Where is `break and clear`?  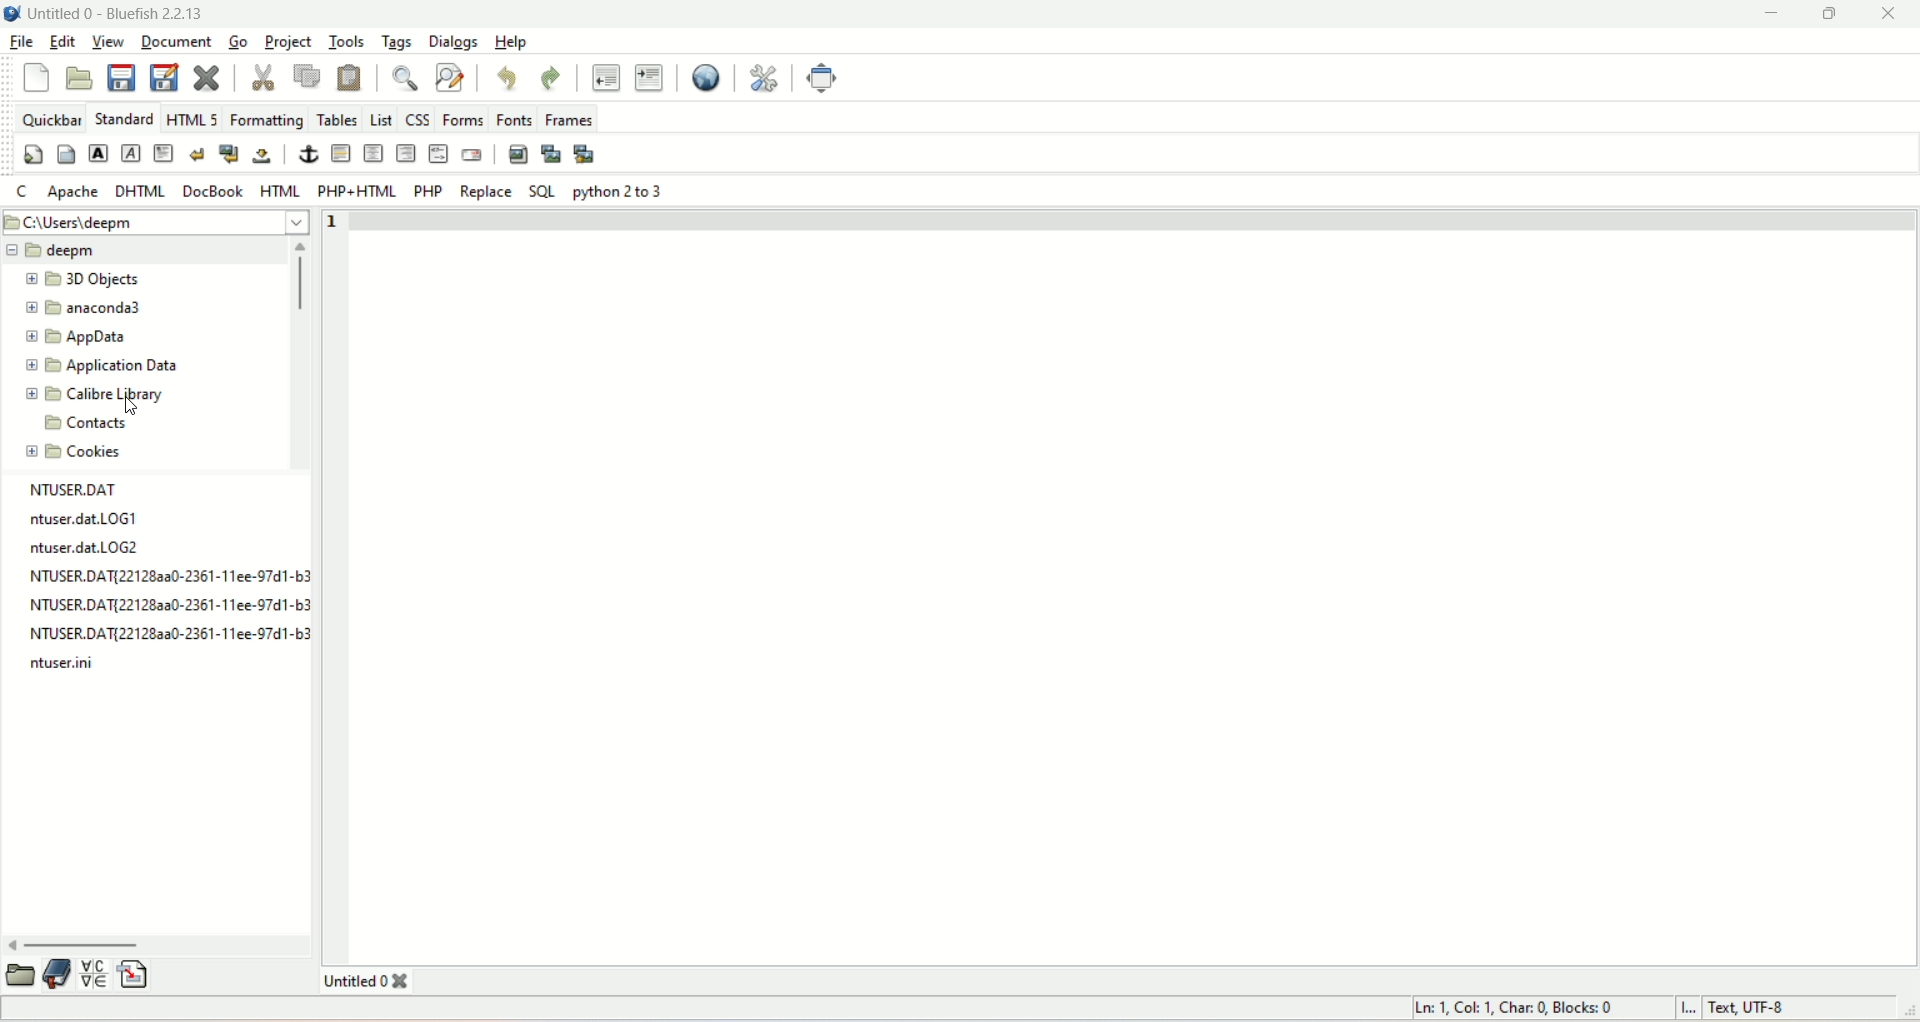
break and clear is located at coordinates (228, 152).